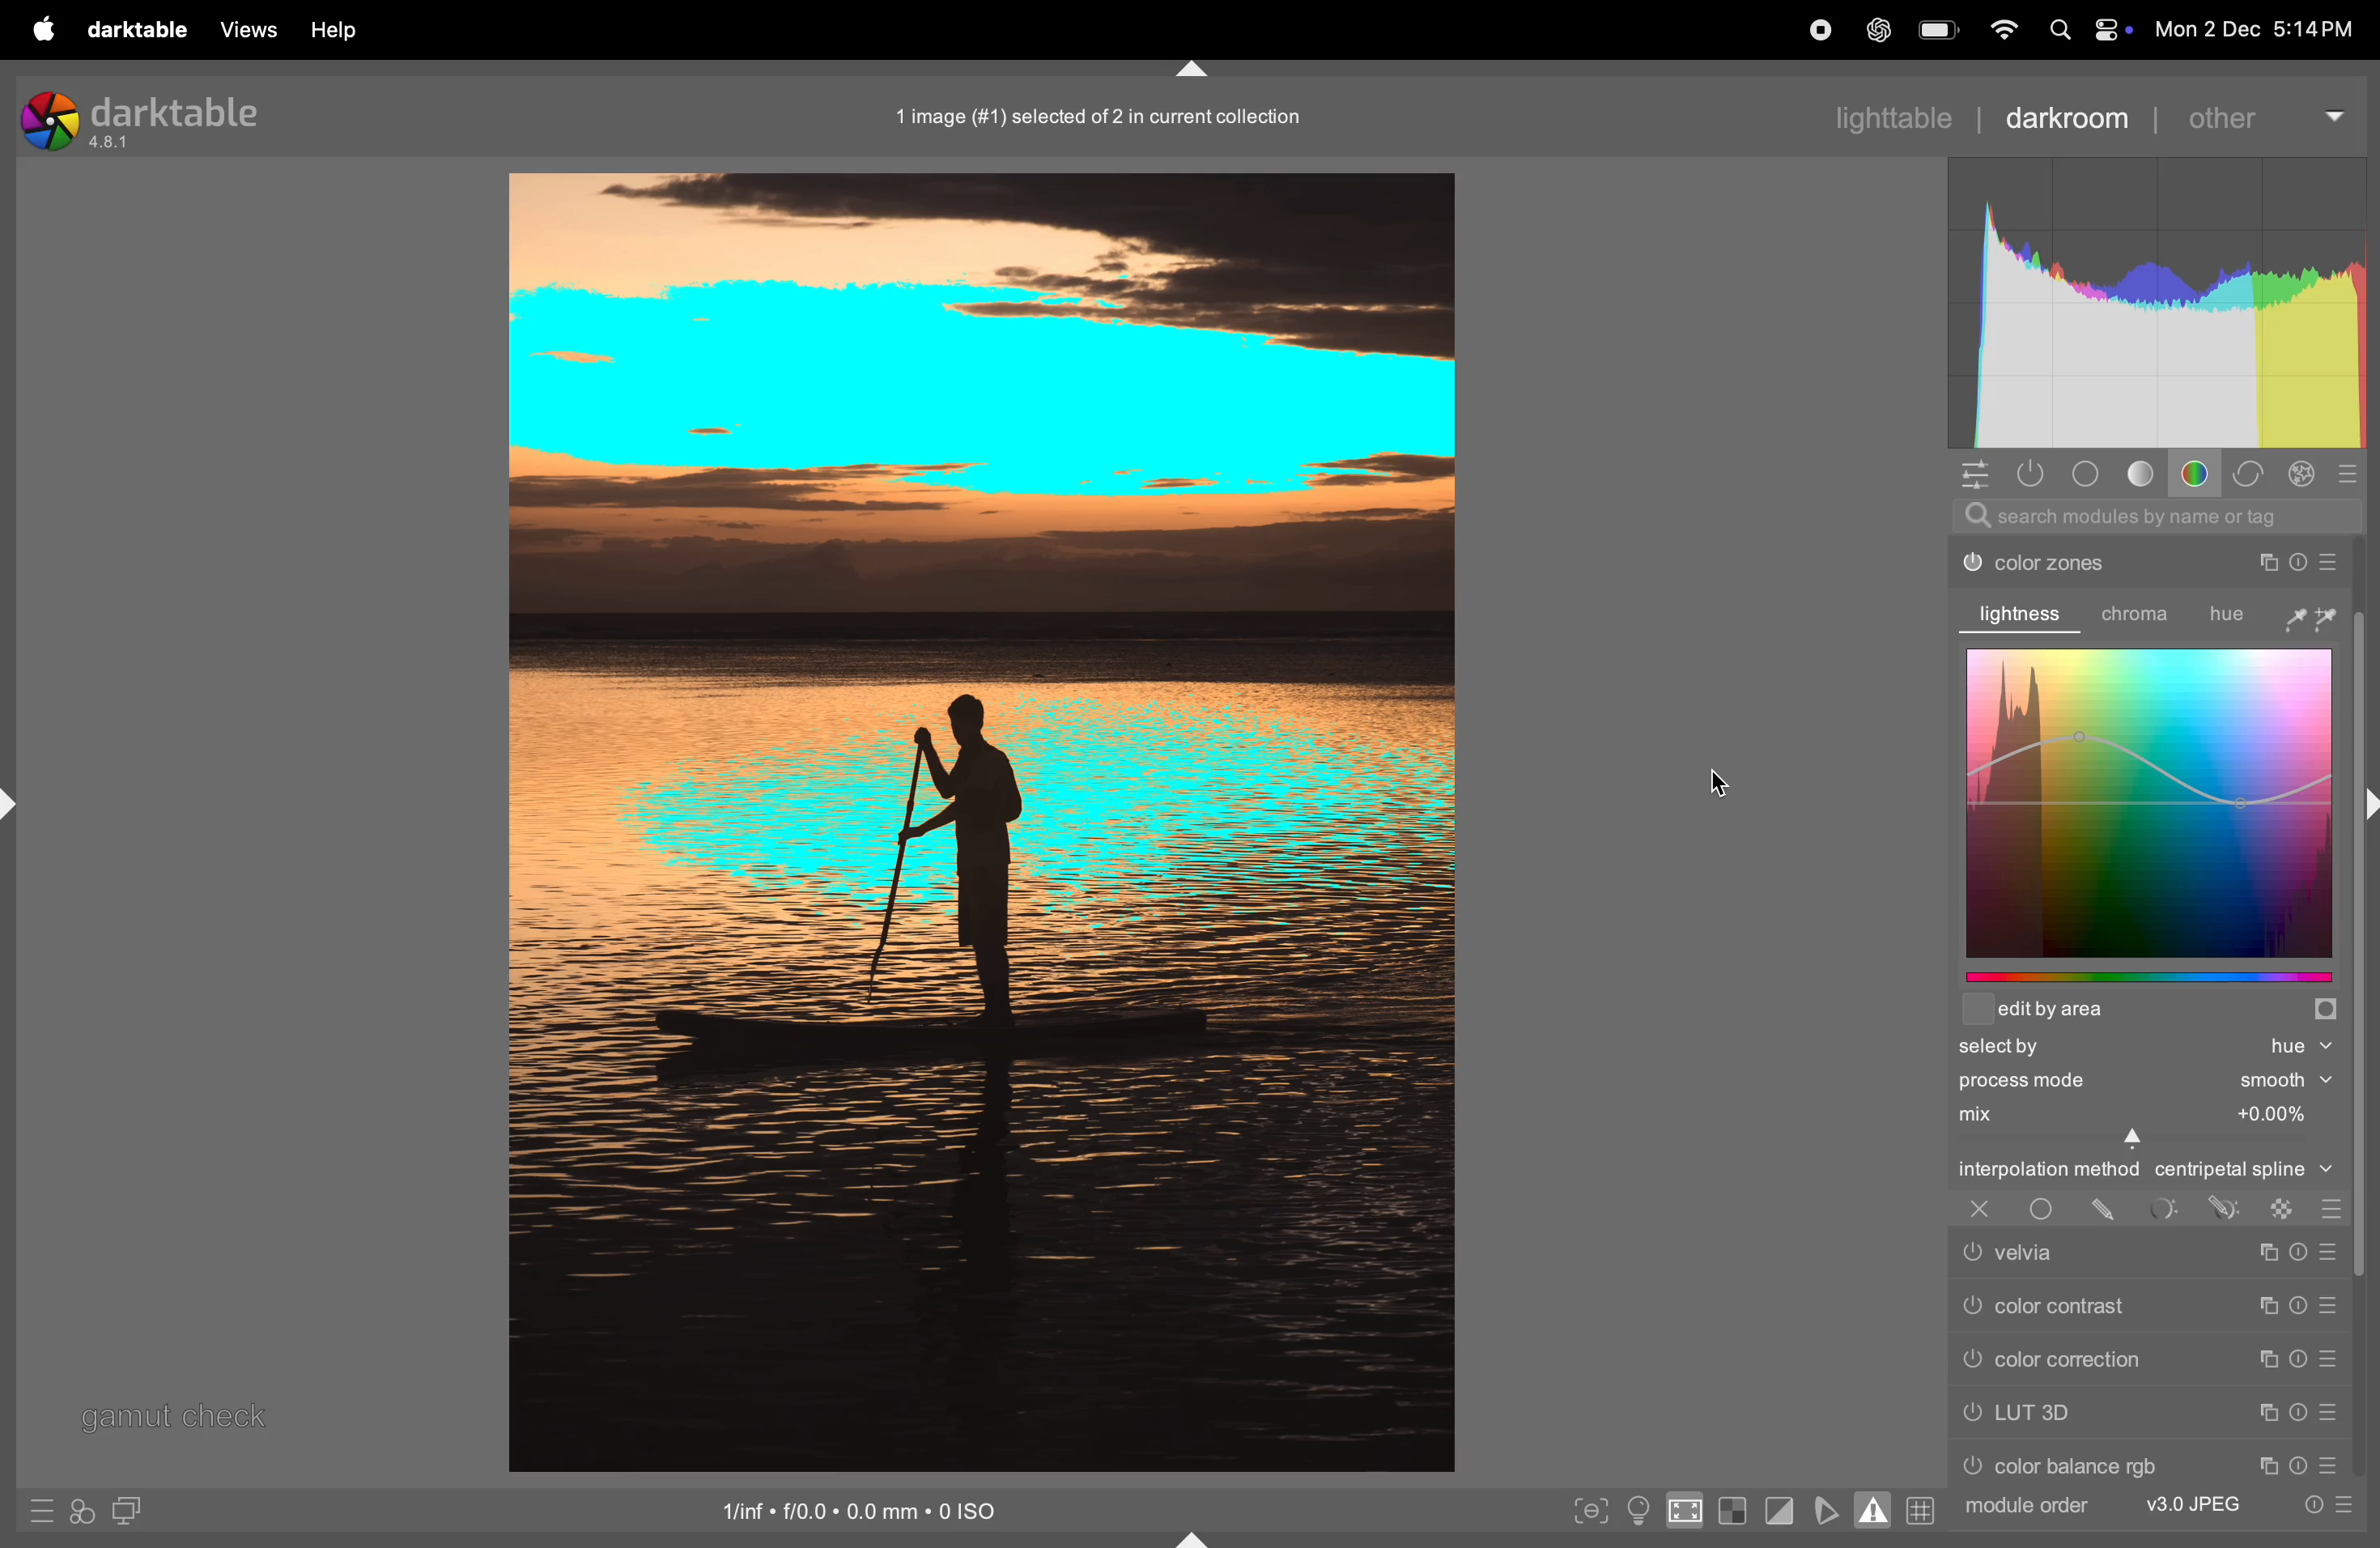  I want to click on , so click(2165, 1209).